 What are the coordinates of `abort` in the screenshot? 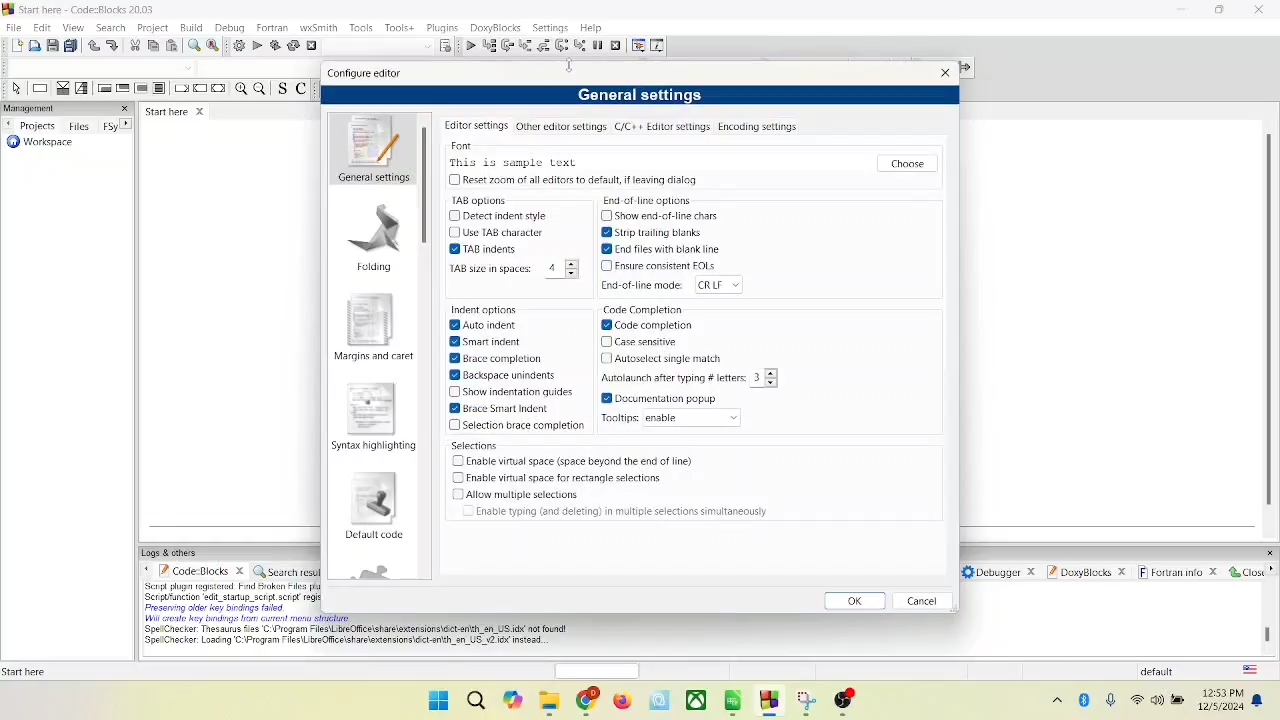 It's located at (312, 46).